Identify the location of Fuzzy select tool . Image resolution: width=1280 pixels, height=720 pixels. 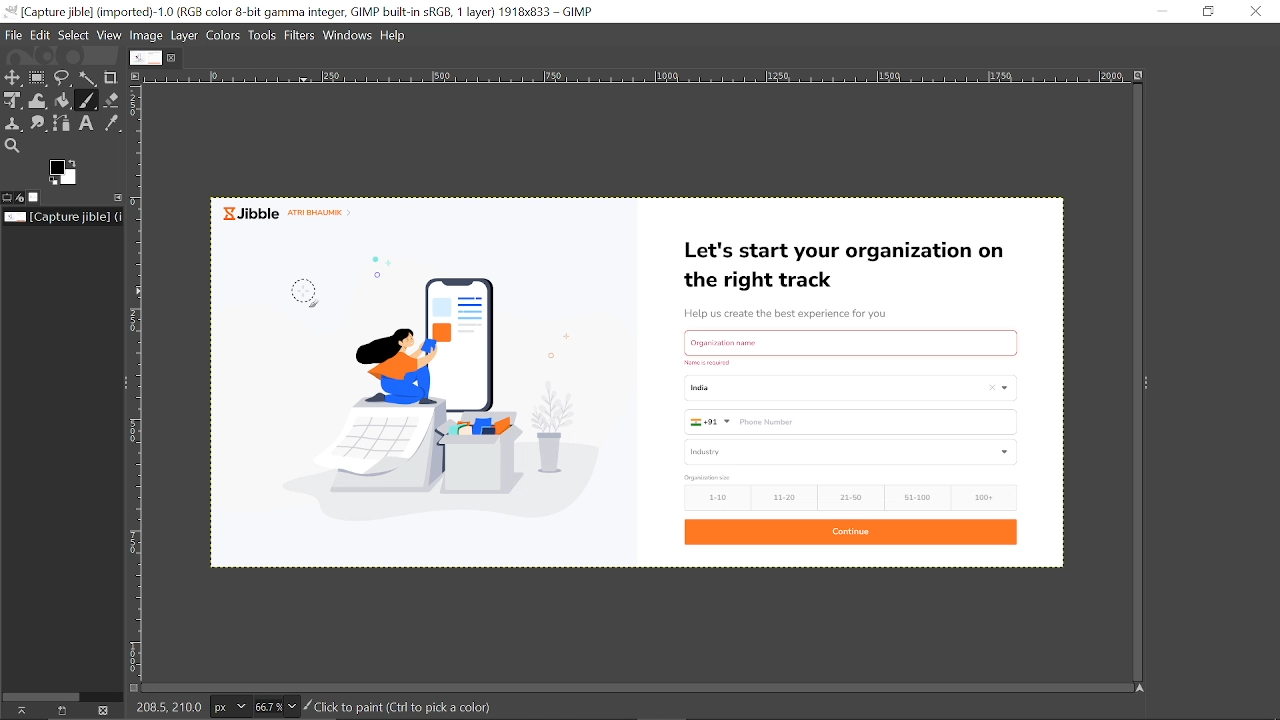
(88, 80).